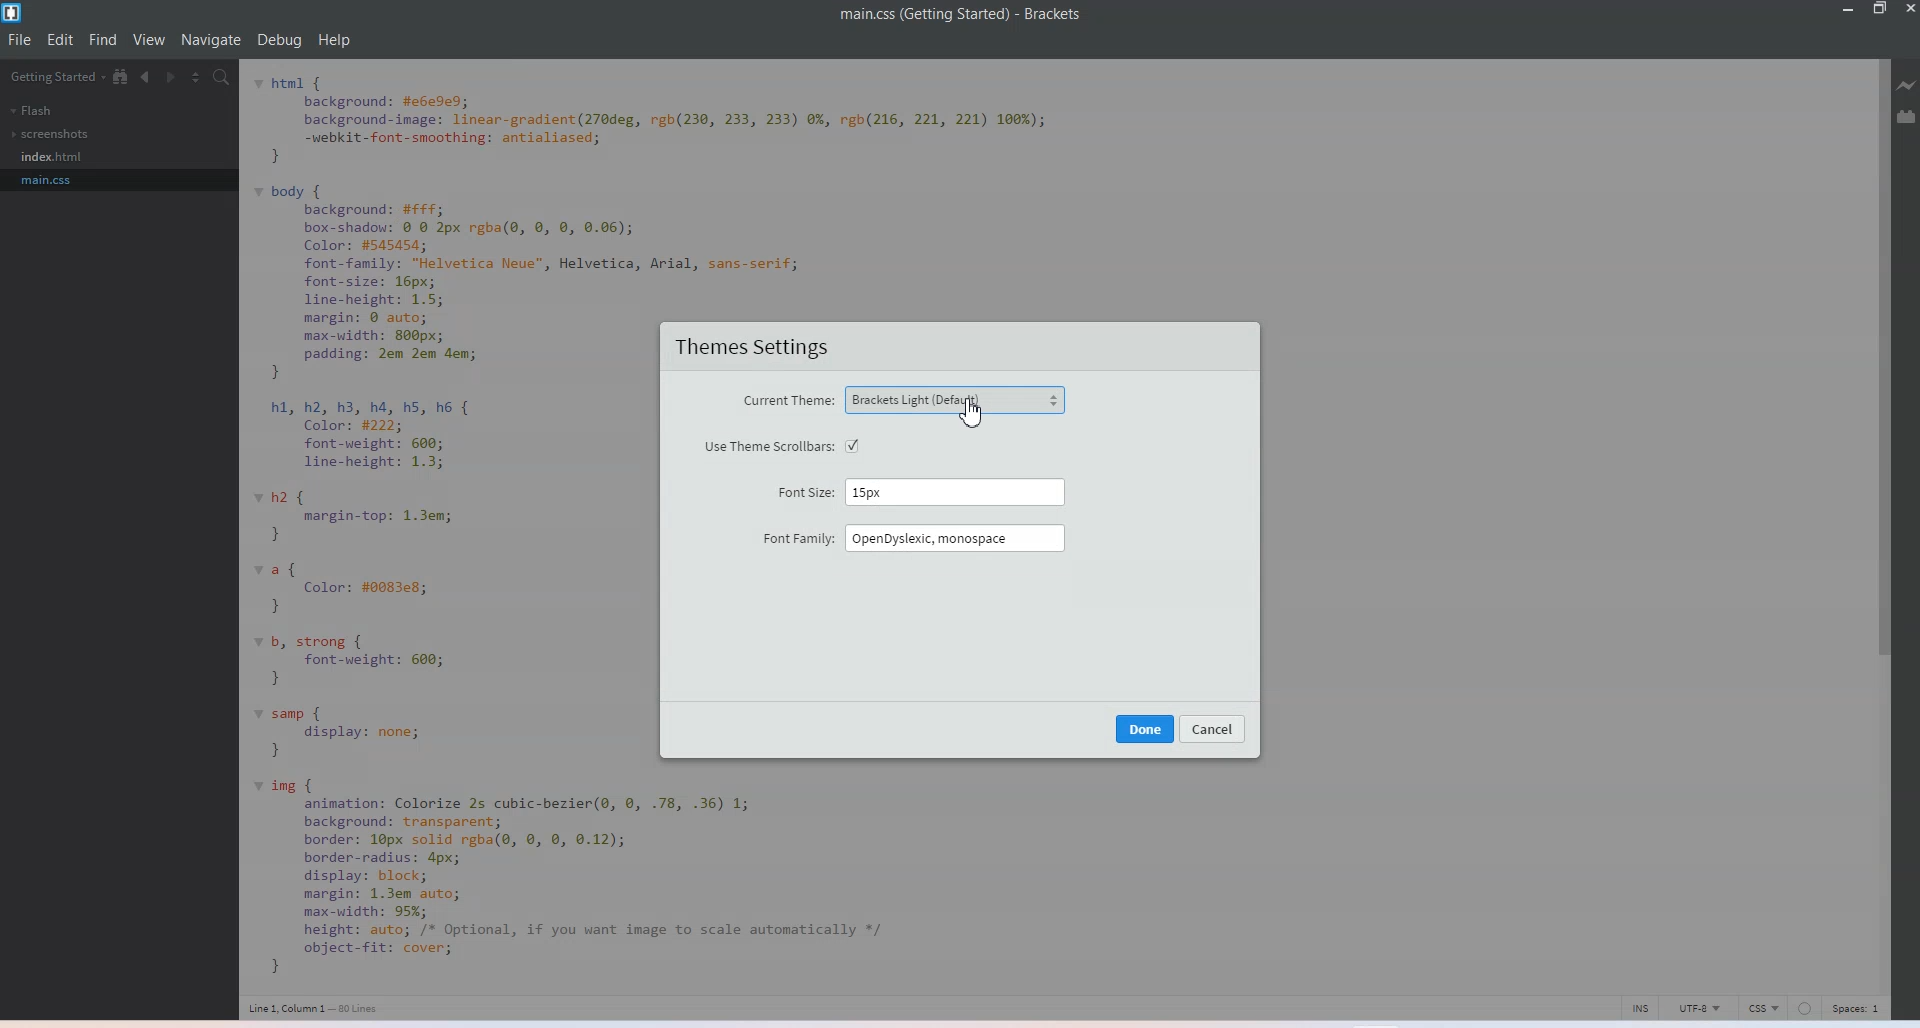  Describe the element at coordinates (334, 39) in the screenshot. I see `Help` at that location.